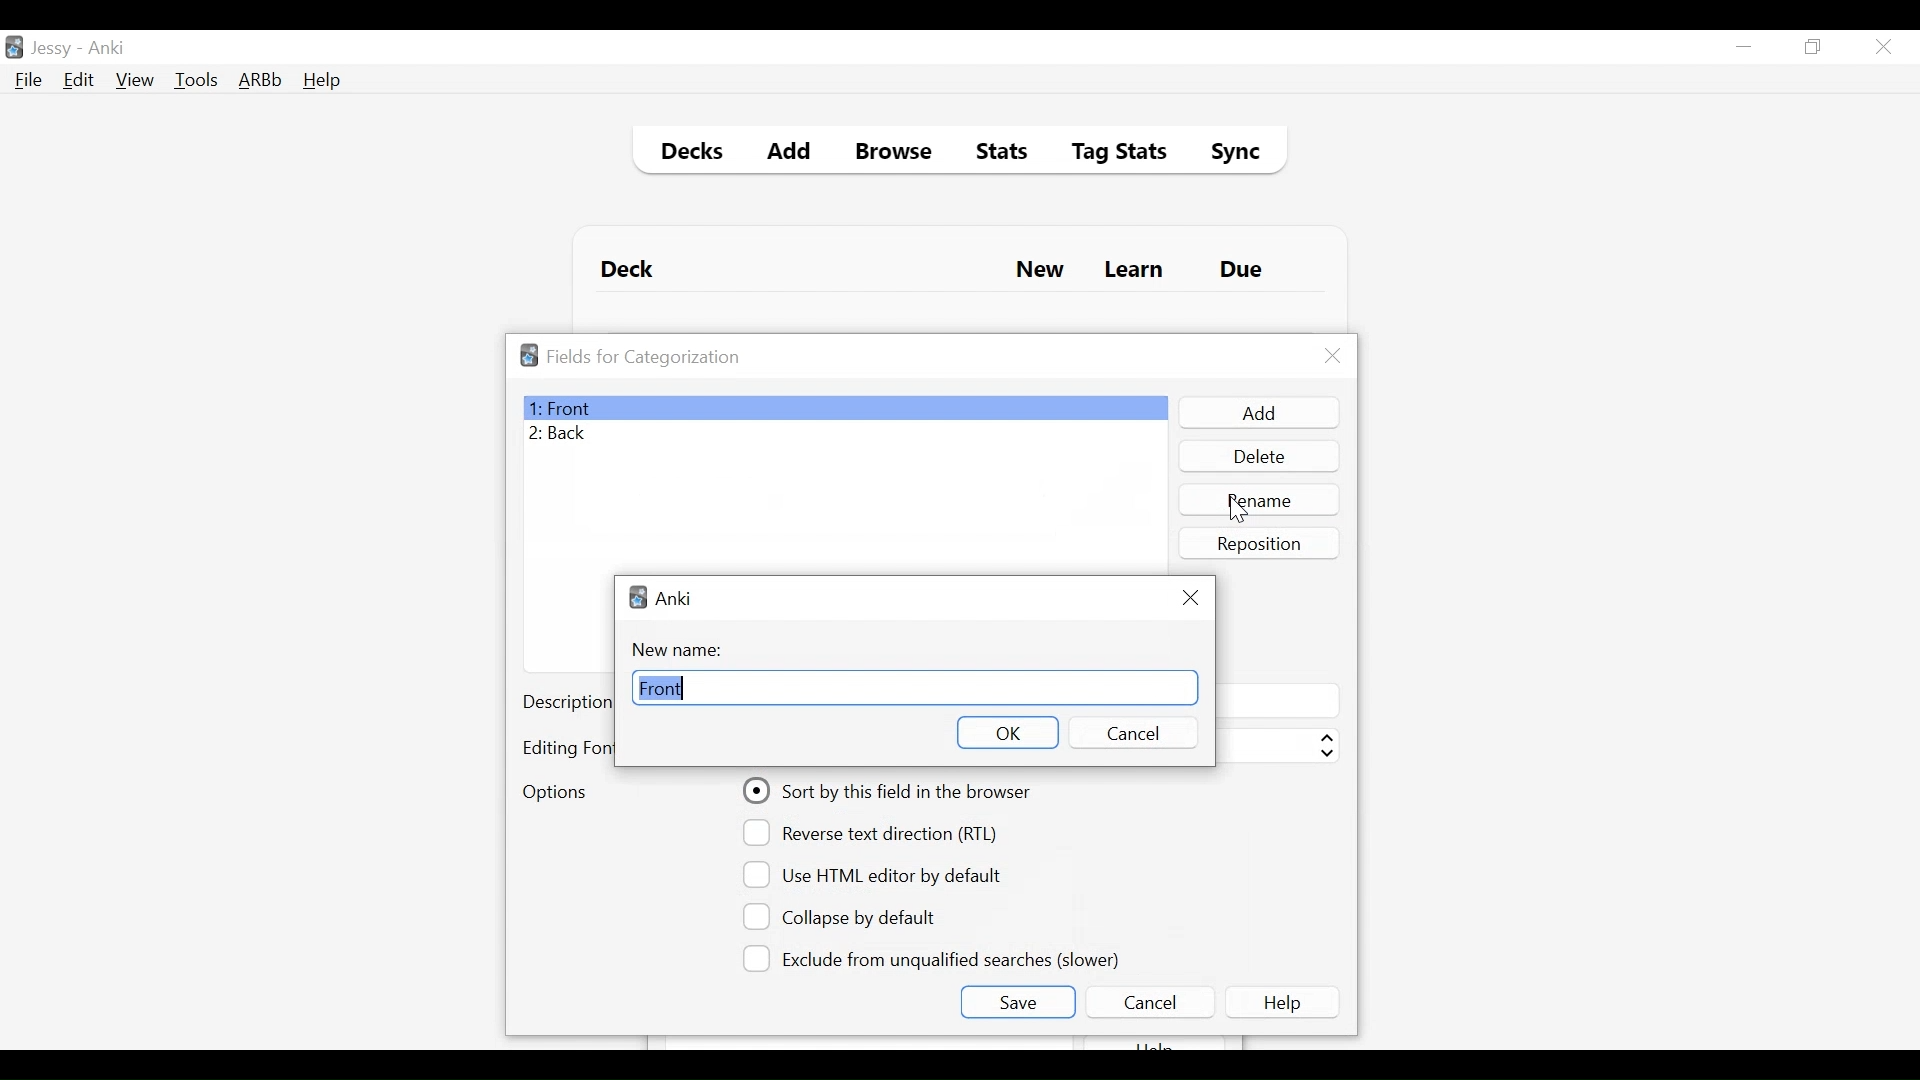 Image resolution: width=1920 pixels, height=1080 pixels. I want to click on Field for Categorization, so click(644, 357).